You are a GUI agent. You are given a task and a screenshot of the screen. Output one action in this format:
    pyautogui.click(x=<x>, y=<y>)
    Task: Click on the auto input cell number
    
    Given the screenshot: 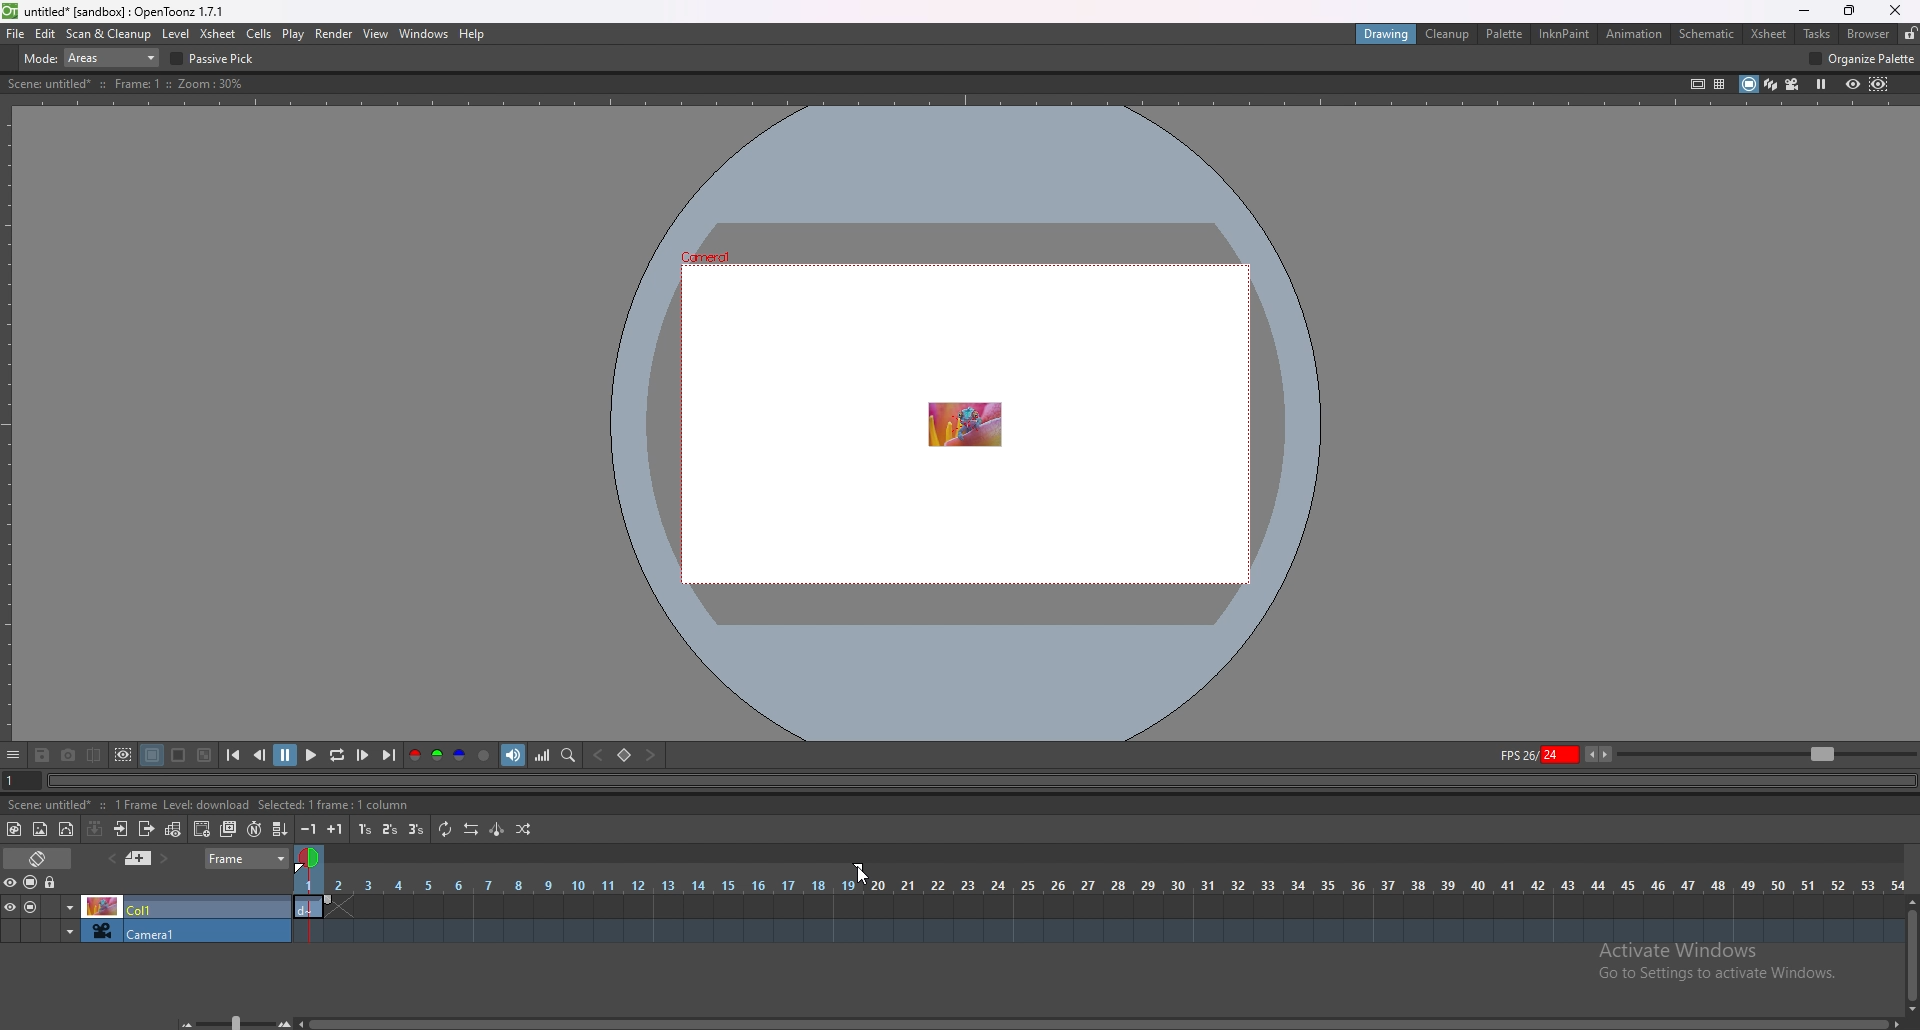 What is the action you would take?
    pyautogui.click(x=254, y=829)
    